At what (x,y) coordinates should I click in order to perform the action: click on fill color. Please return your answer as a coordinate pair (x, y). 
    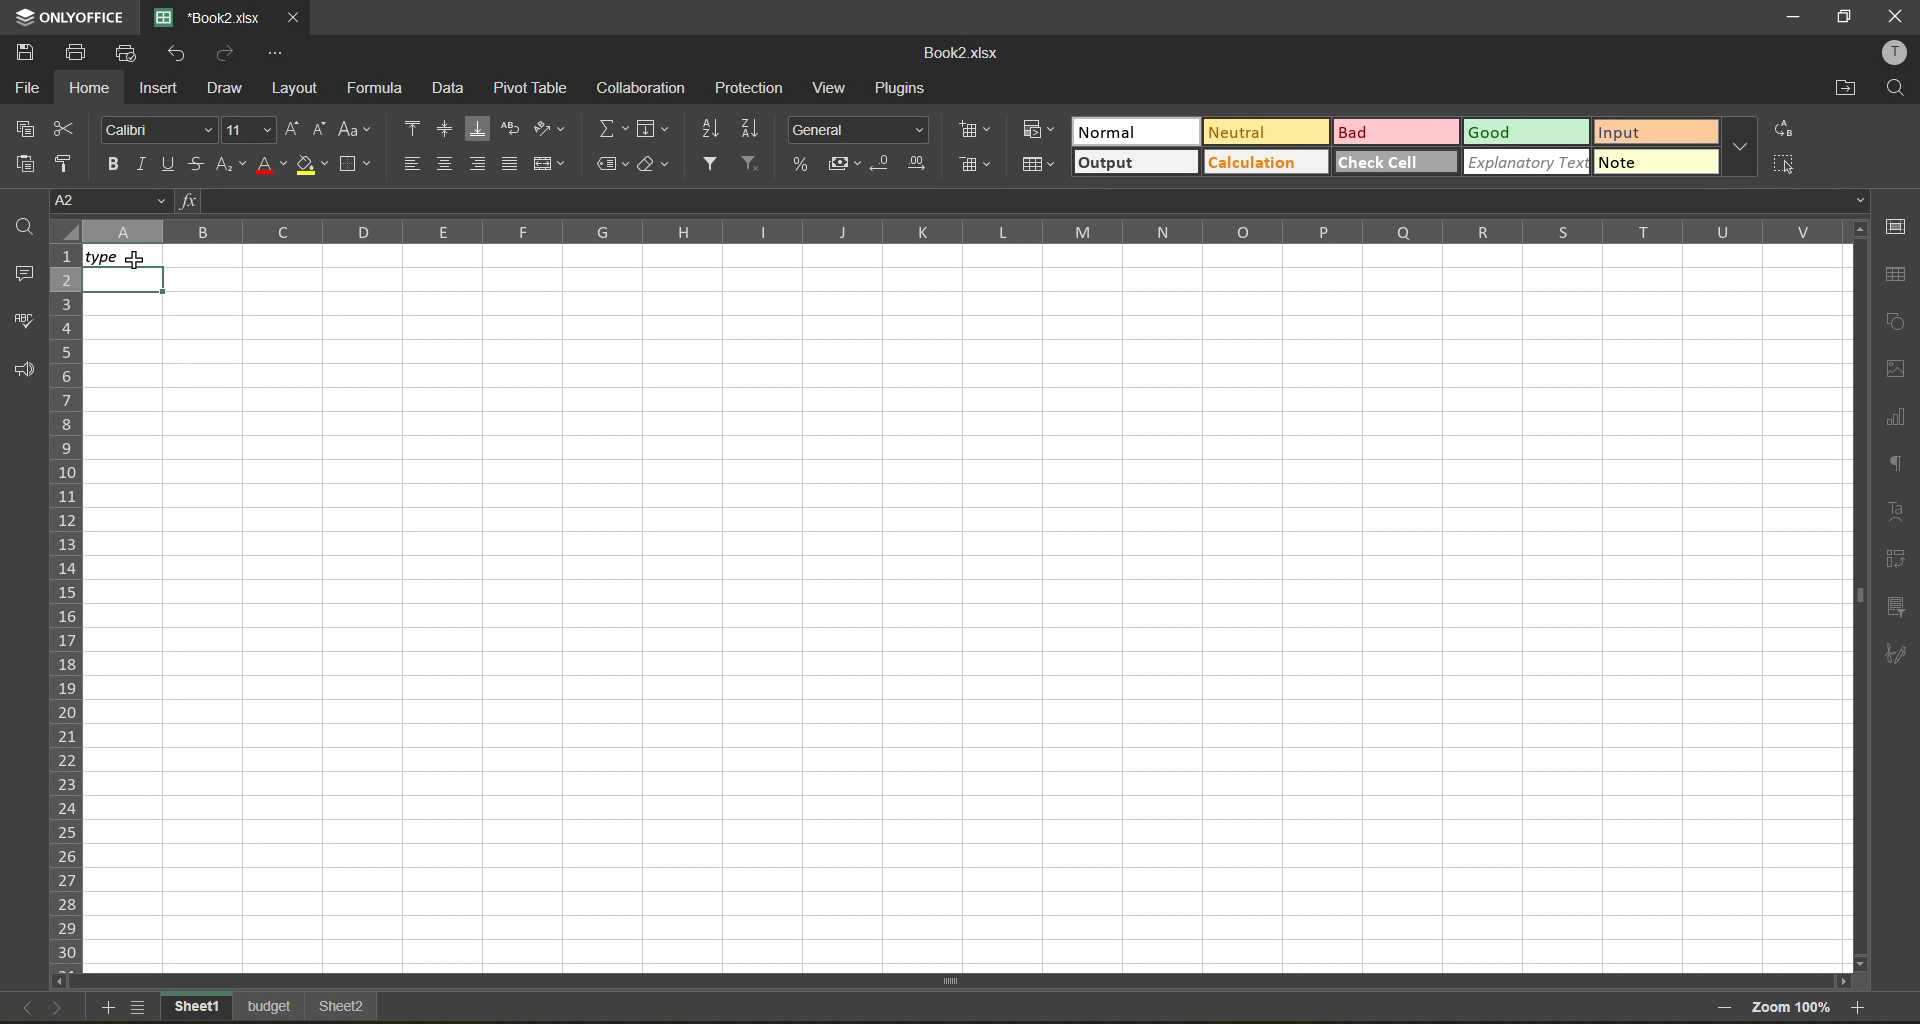
    Looking at the image, I should click on (311, 167).